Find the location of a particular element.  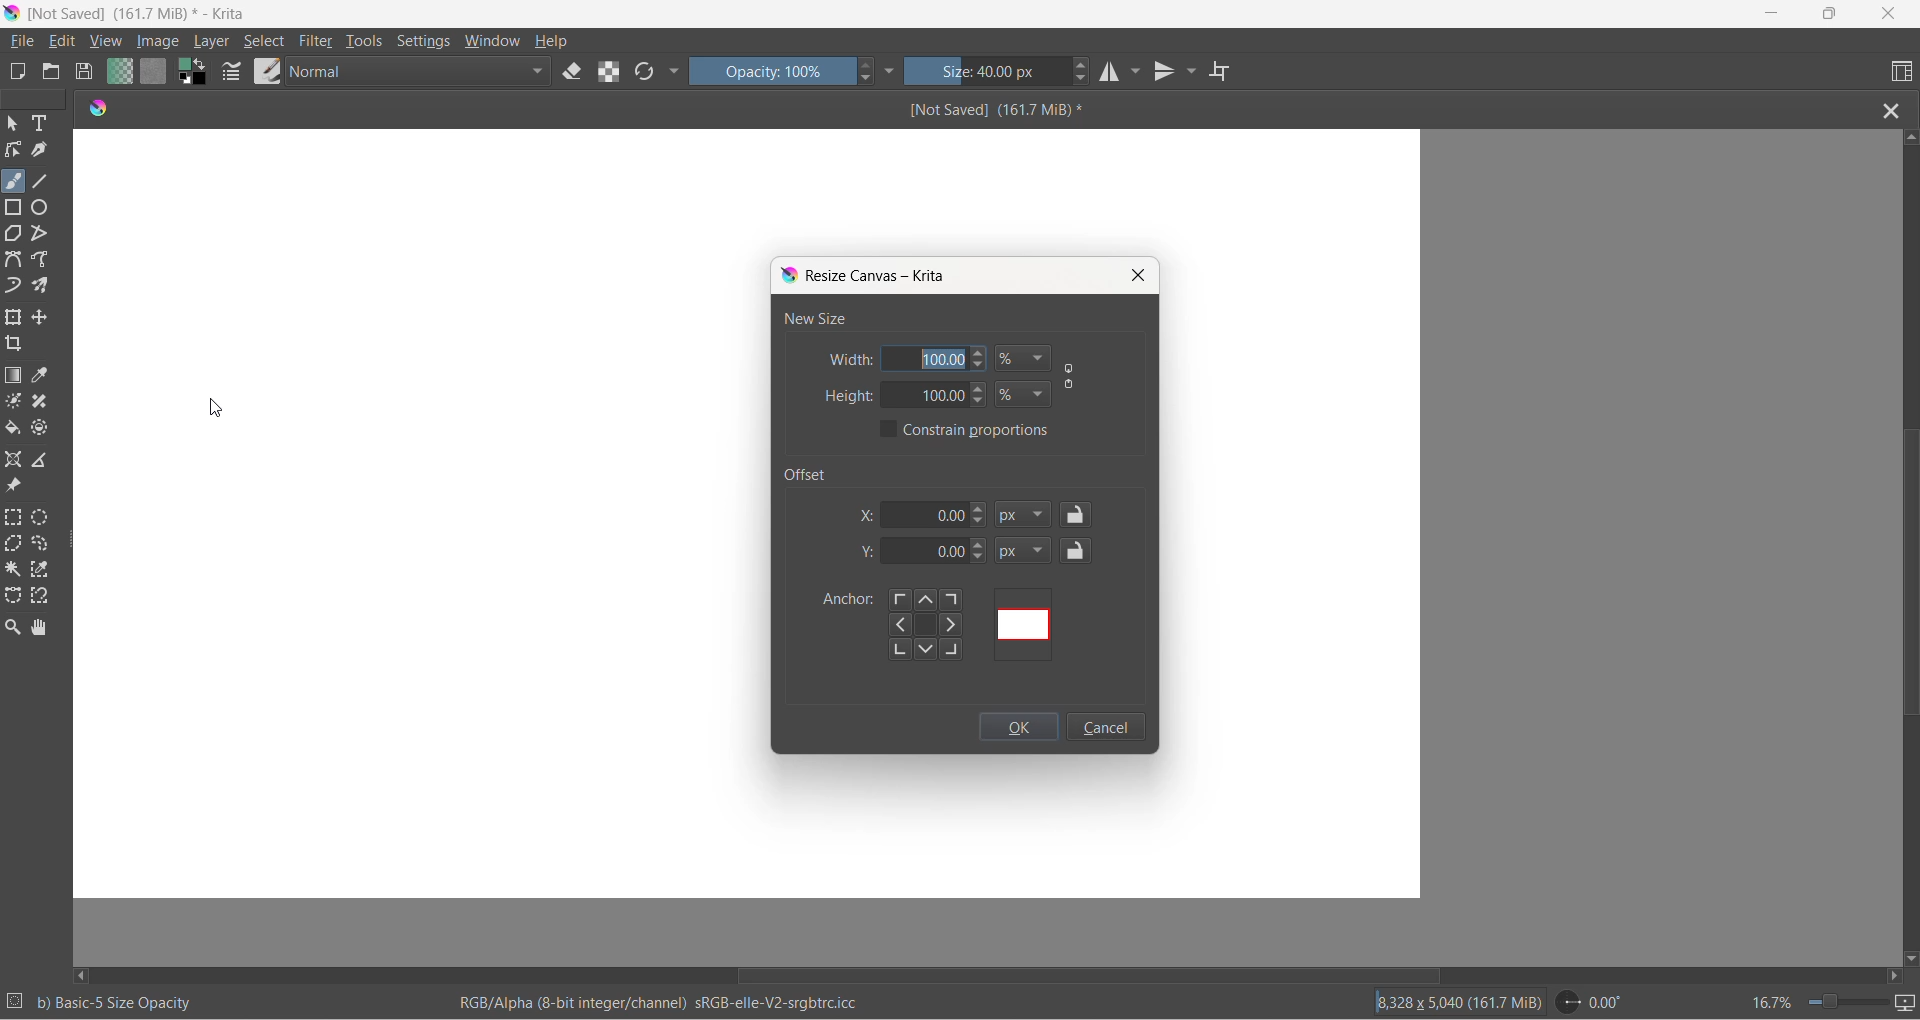

horizontal mirror tool is located at coordinates (1108, 74).